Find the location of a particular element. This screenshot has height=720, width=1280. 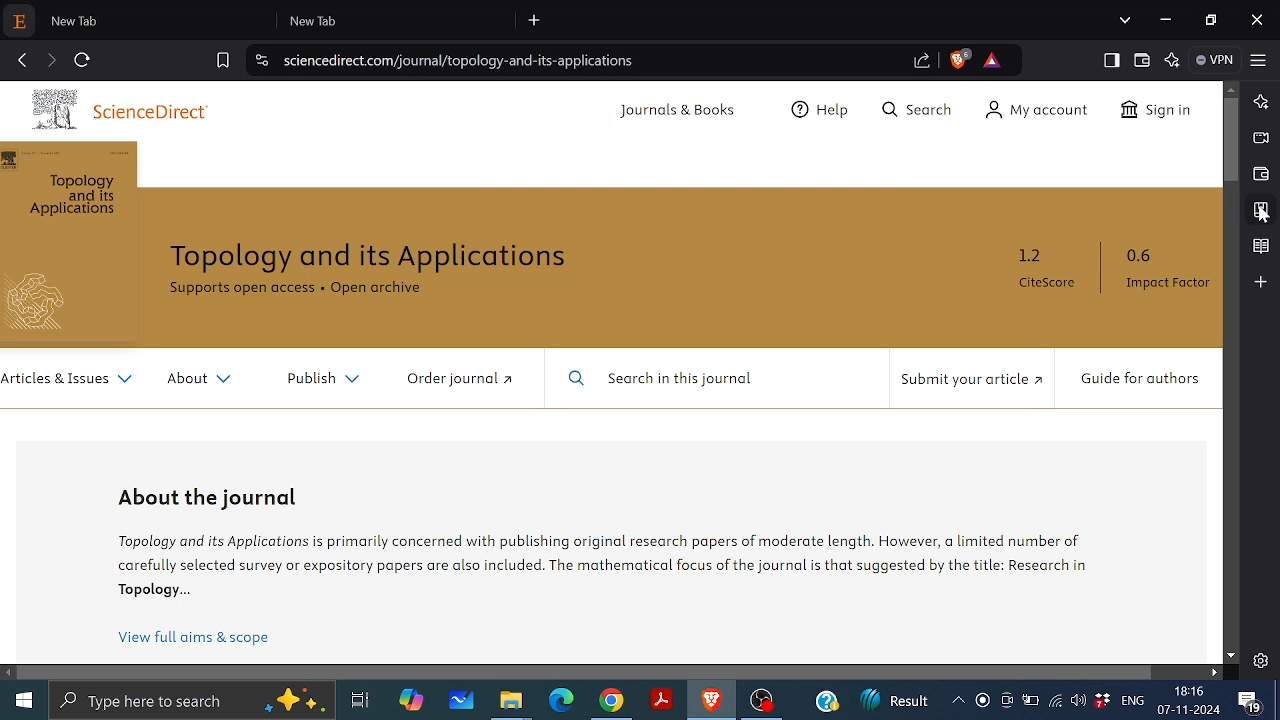

Type or searchapps is located at coordinates (190, 701).